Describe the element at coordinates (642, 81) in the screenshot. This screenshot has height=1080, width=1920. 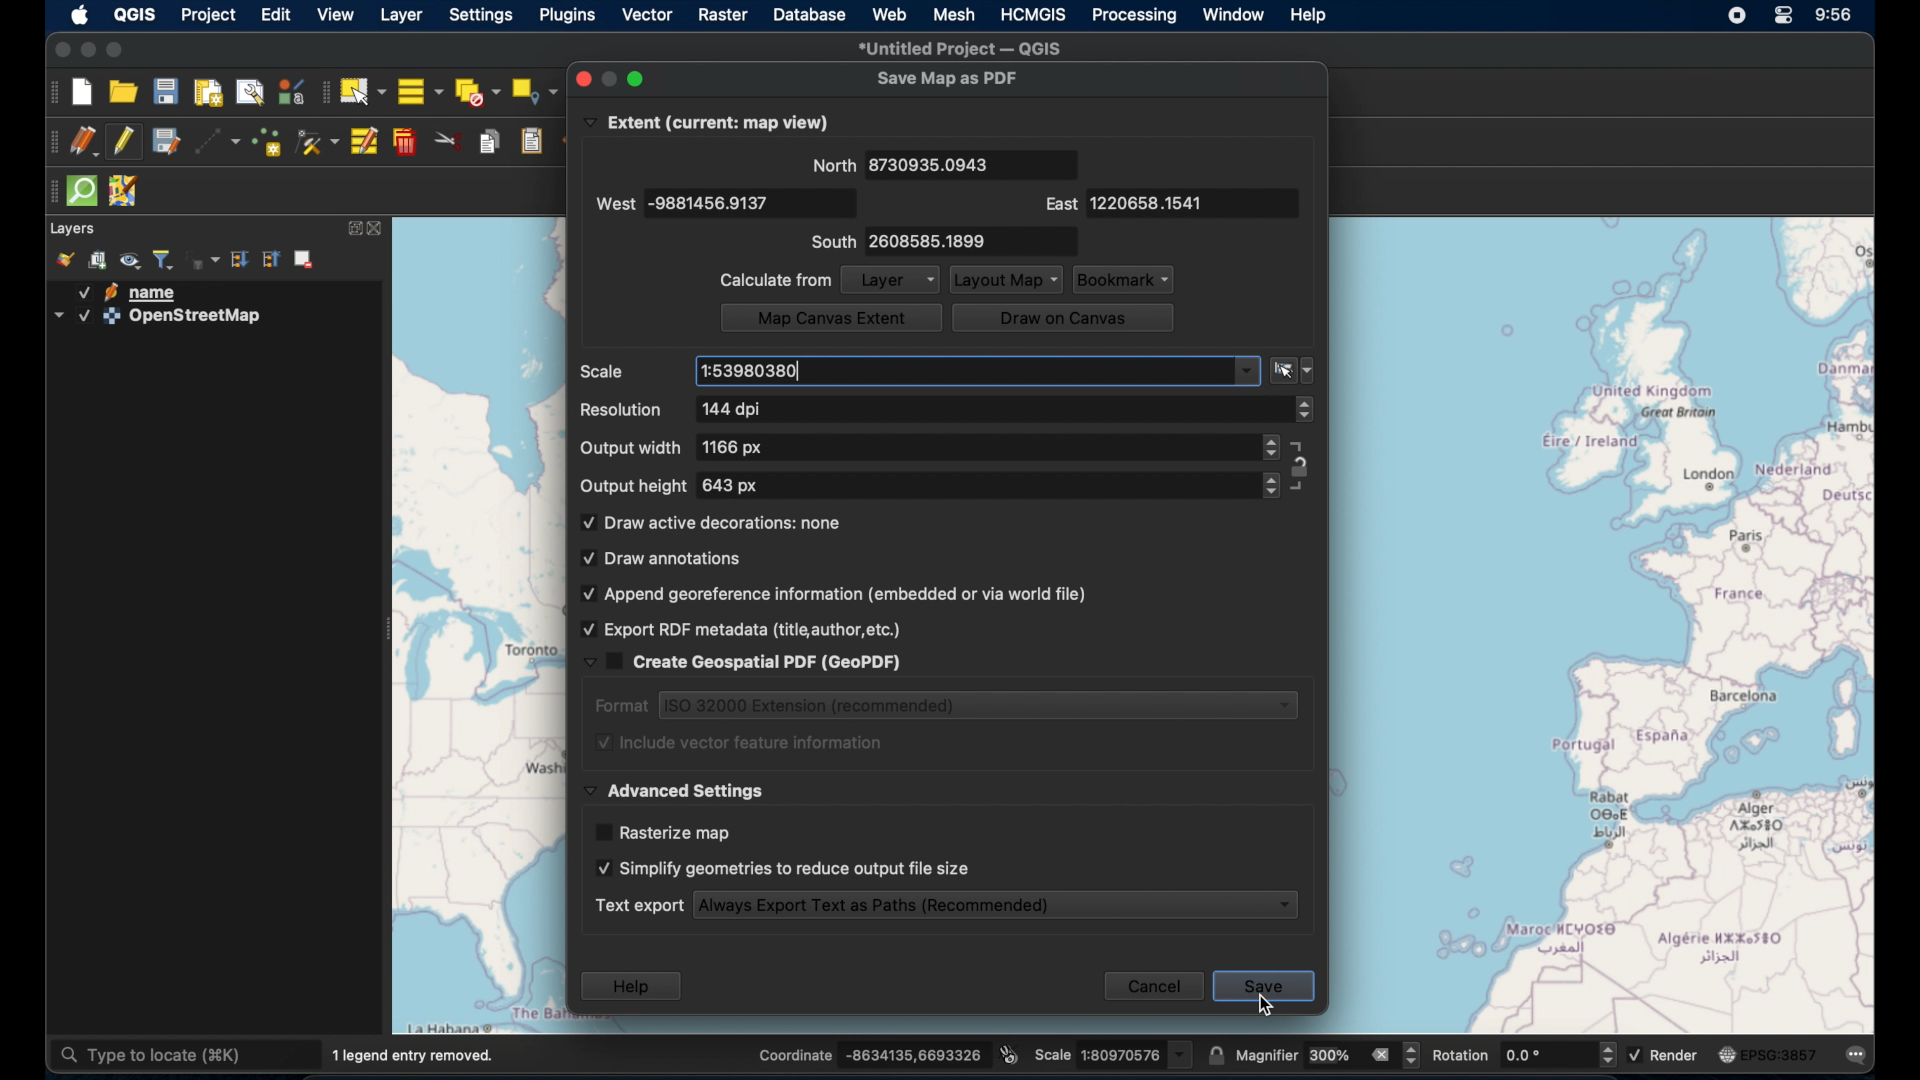
I see `maximize` at that location.